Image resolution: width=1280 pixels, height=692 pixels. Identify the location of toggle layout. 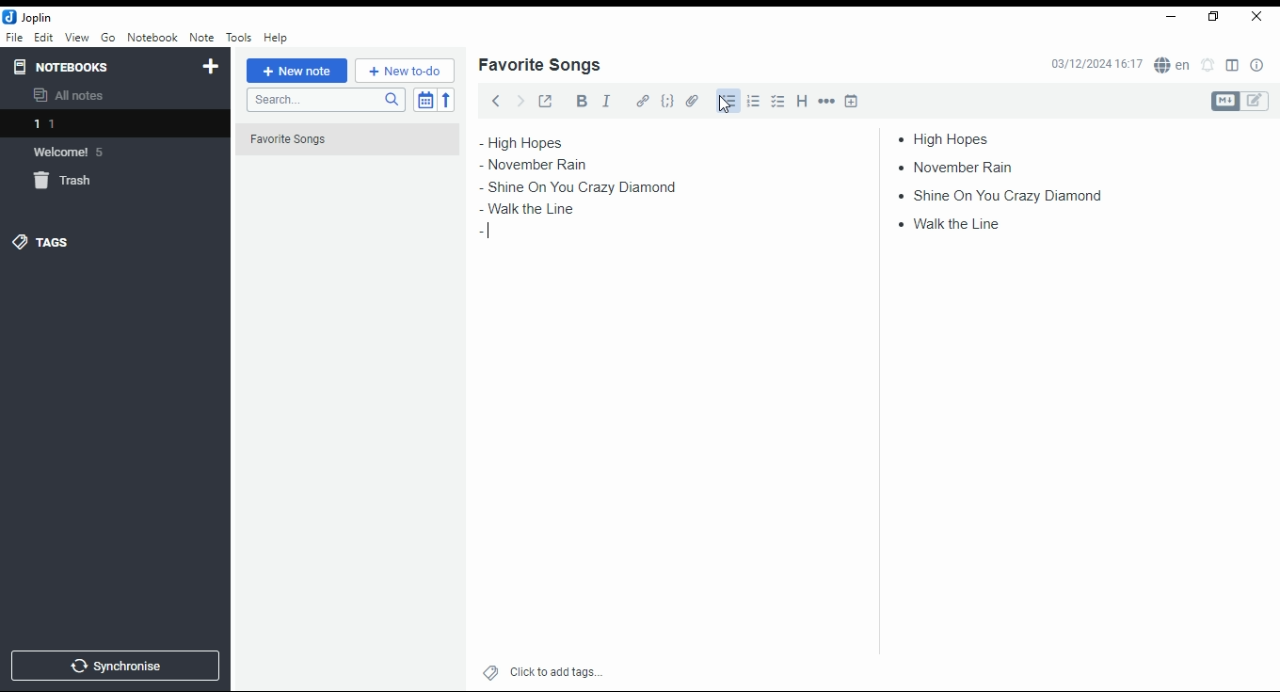
(1233, 66).